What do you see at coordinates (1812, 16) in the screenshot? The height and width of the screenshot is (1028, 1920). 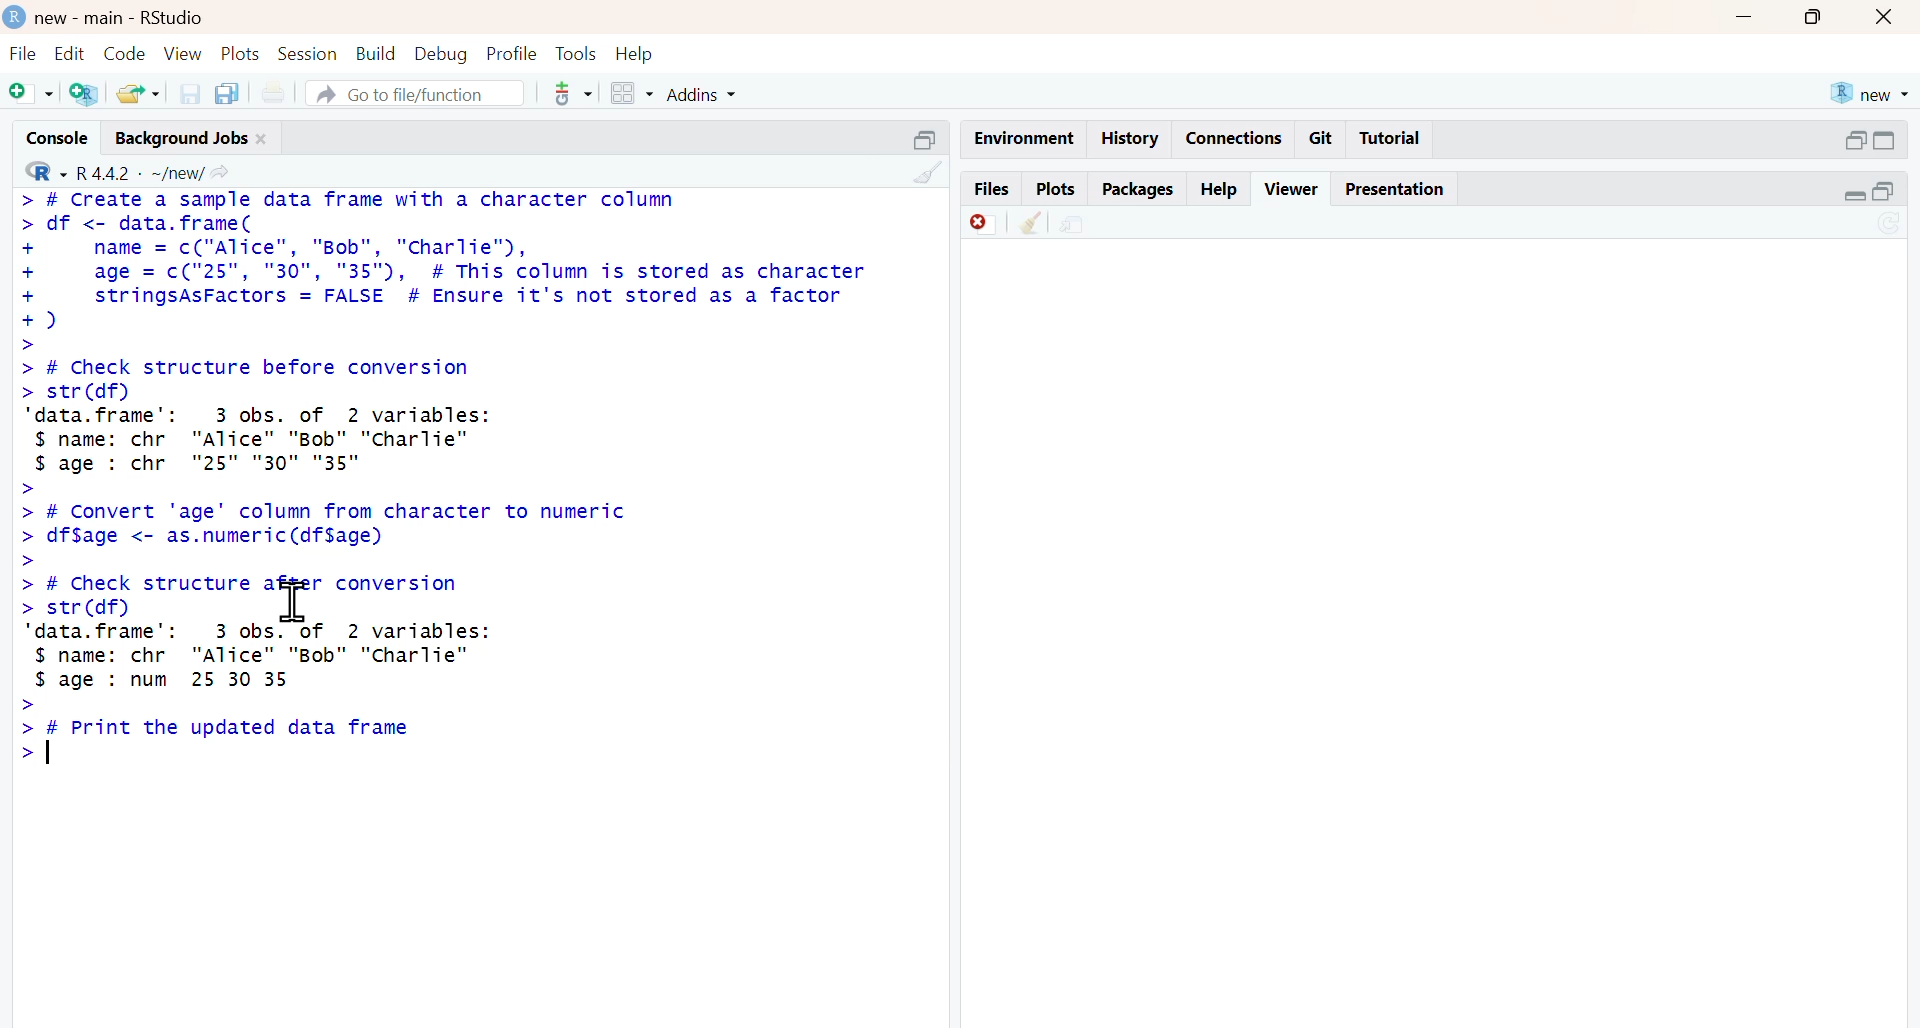 I see `maximise` at bounding box center [1812, 16].